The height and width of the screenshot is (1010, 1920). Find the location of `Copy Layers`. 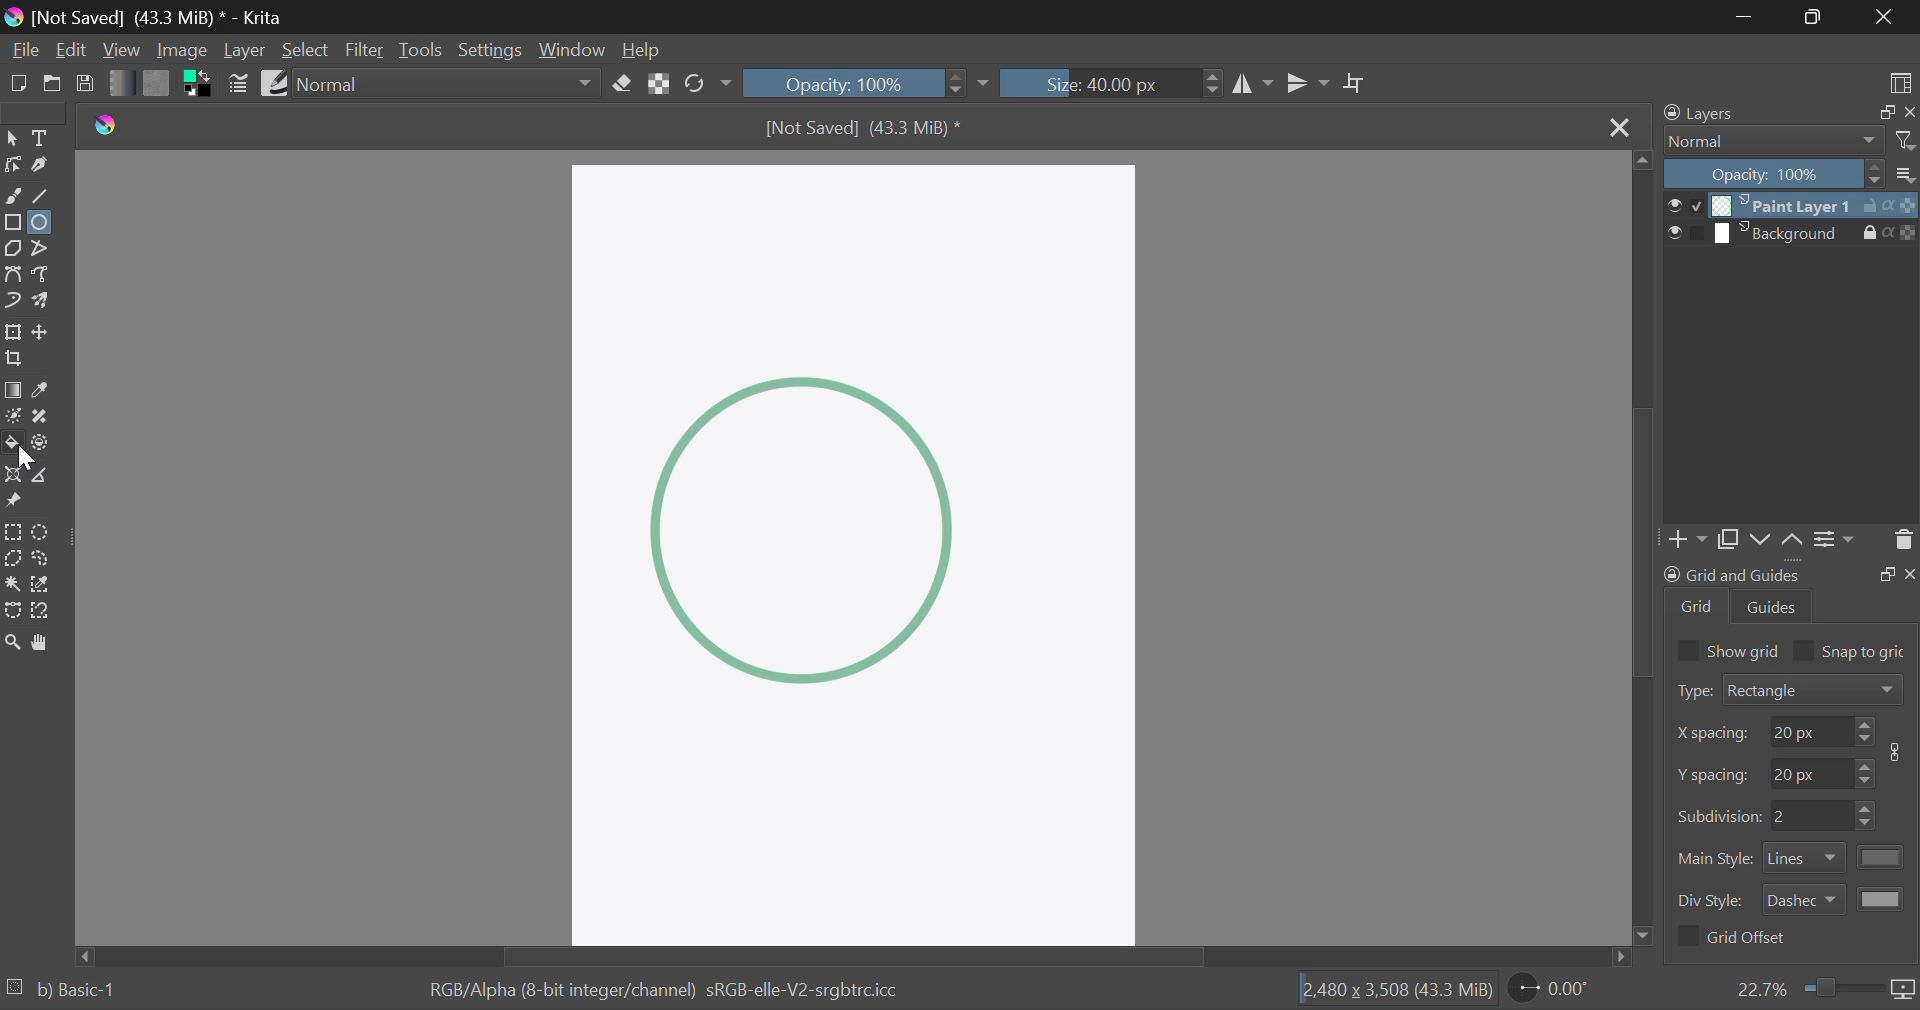

Copy Layers is located at coordinates (1730, 540).